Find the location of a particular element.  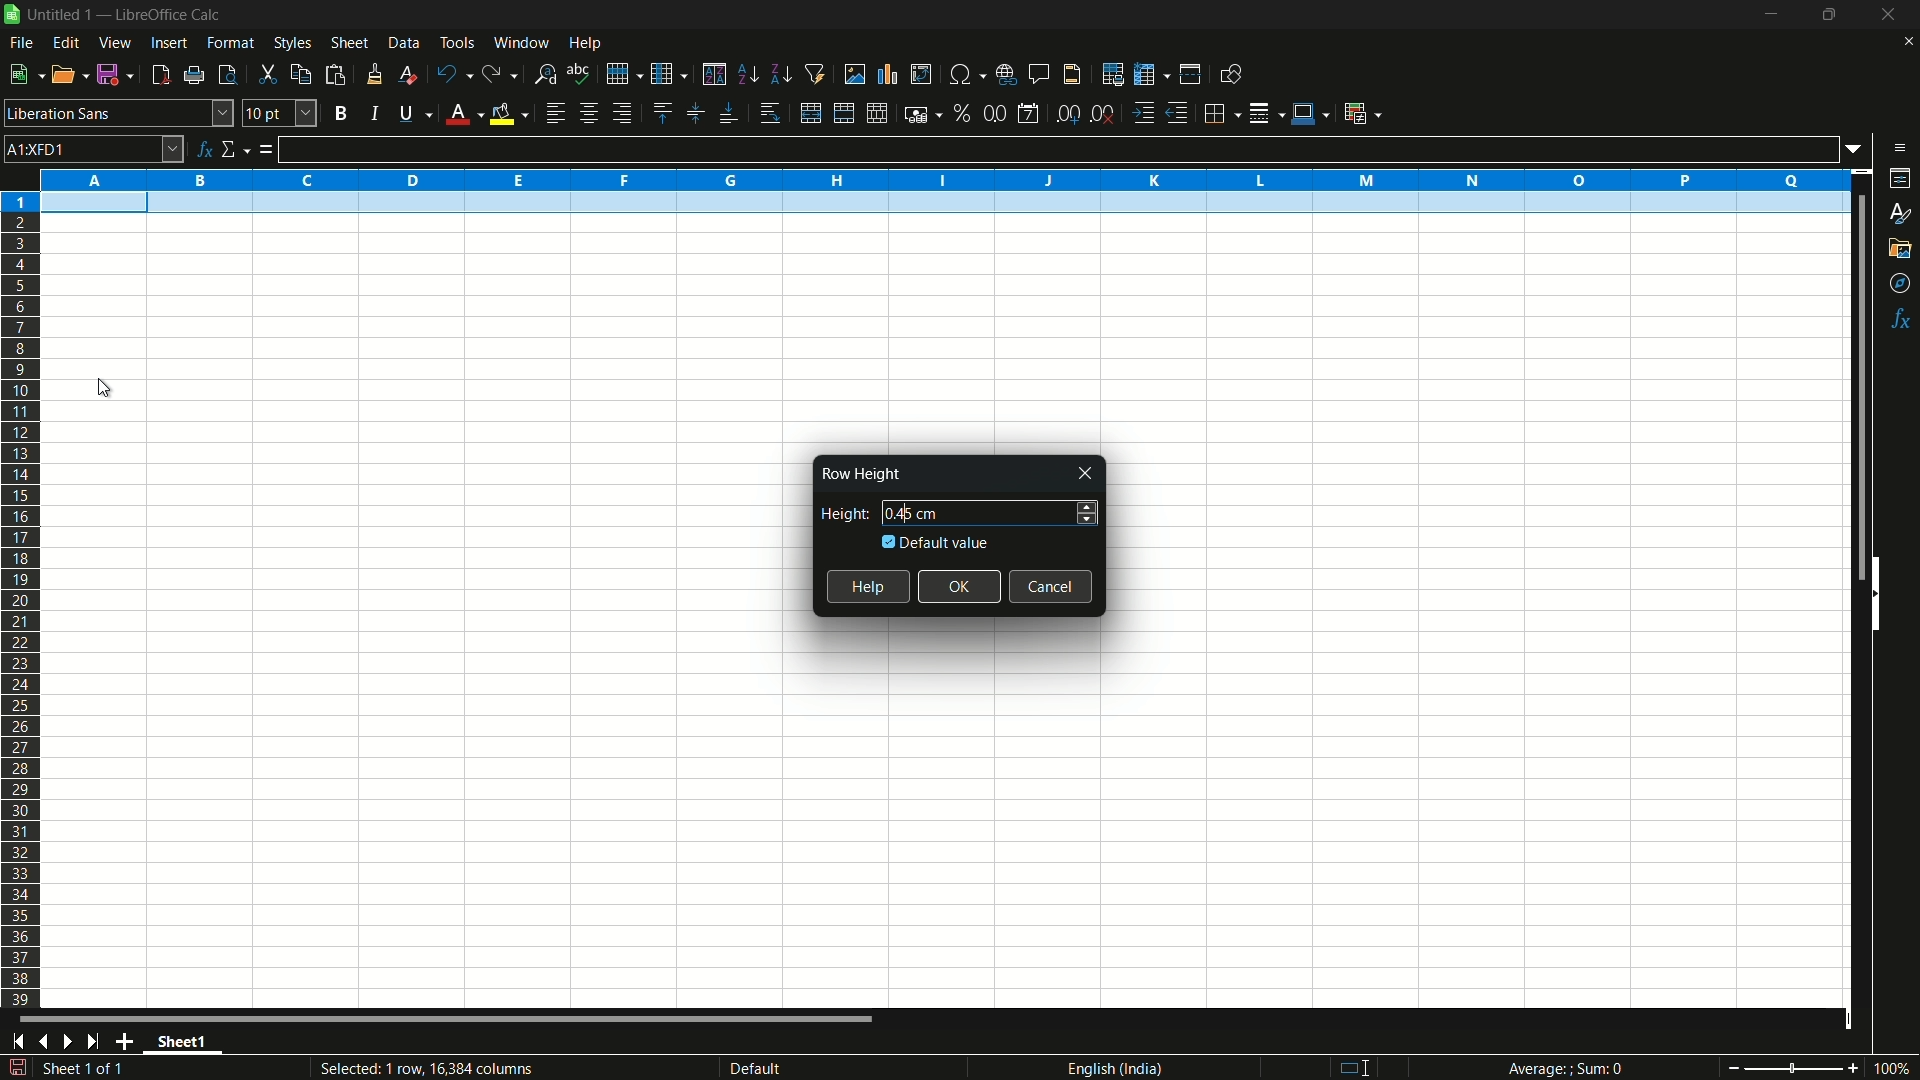

toggle print review is located at coordinates (225, 75).